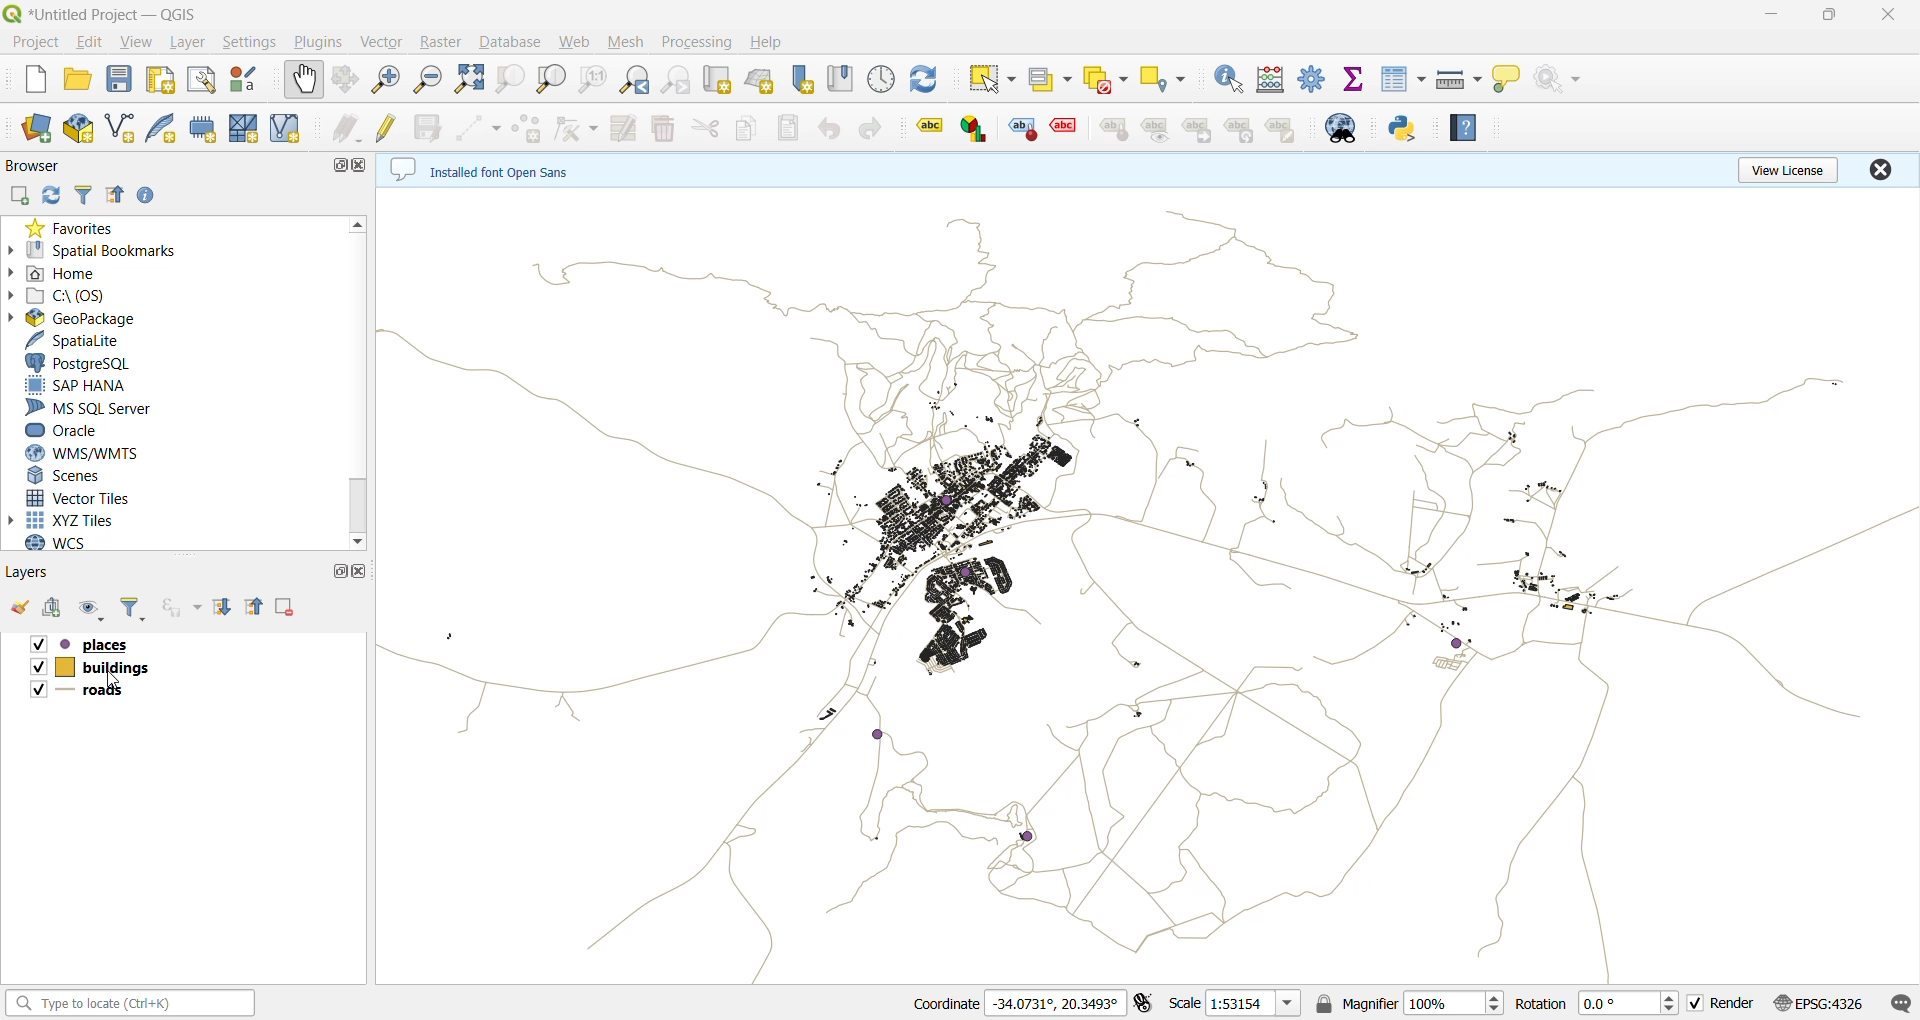  Describe the element at coordinates (203, 129) in the screenshot. I see `new temporary scratch layer` at that location.